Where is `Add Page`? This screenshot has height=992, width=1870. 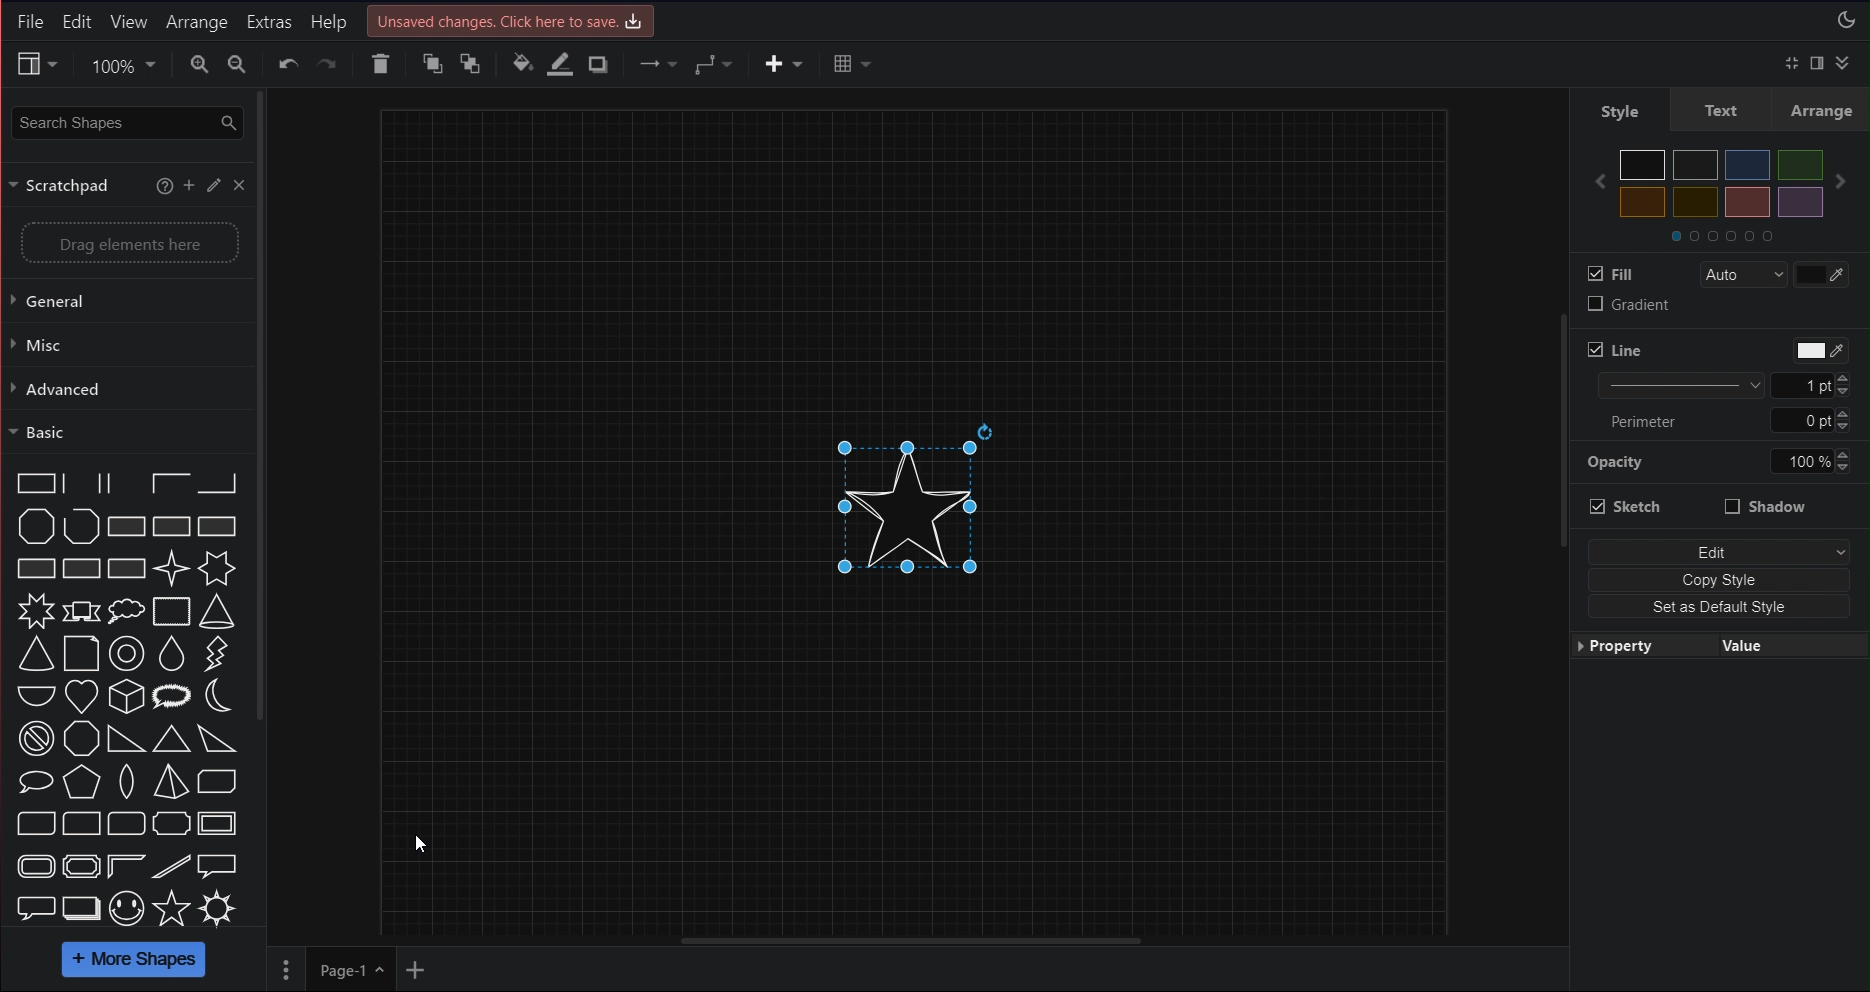
Add Page is located at coordinates (414, 971).